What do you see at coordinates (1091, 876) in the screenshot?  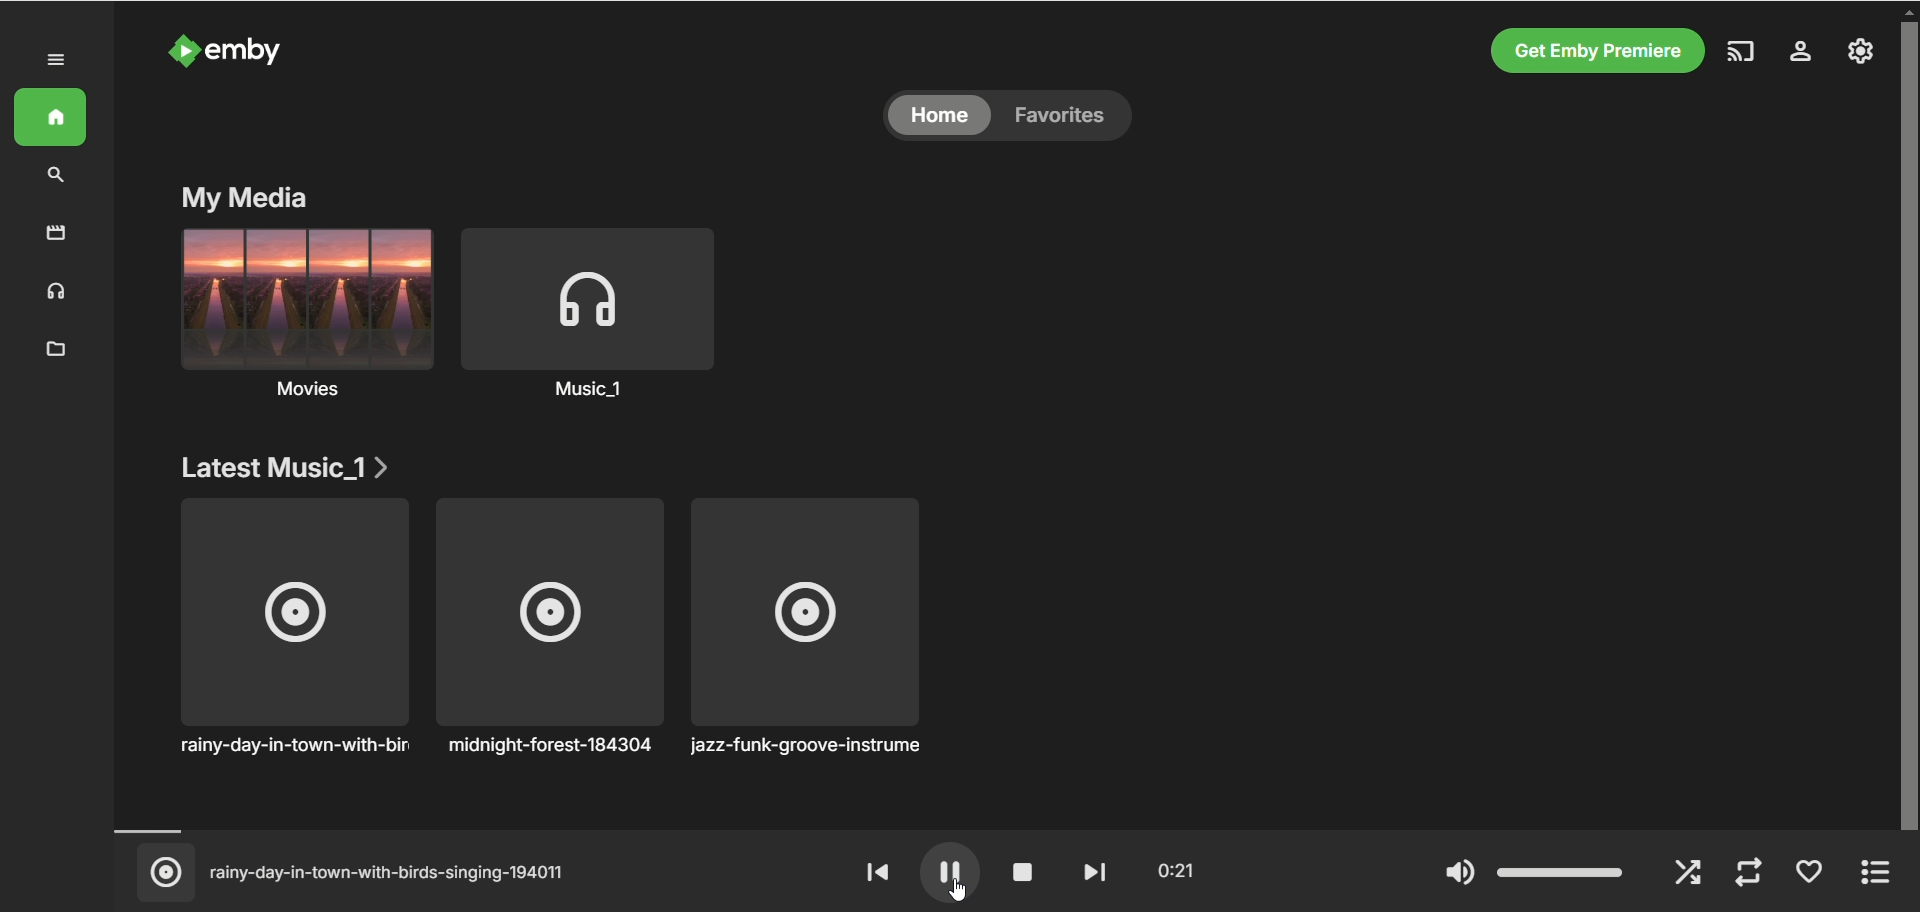 I see `fast forward` at bounding box center [1091, 876].